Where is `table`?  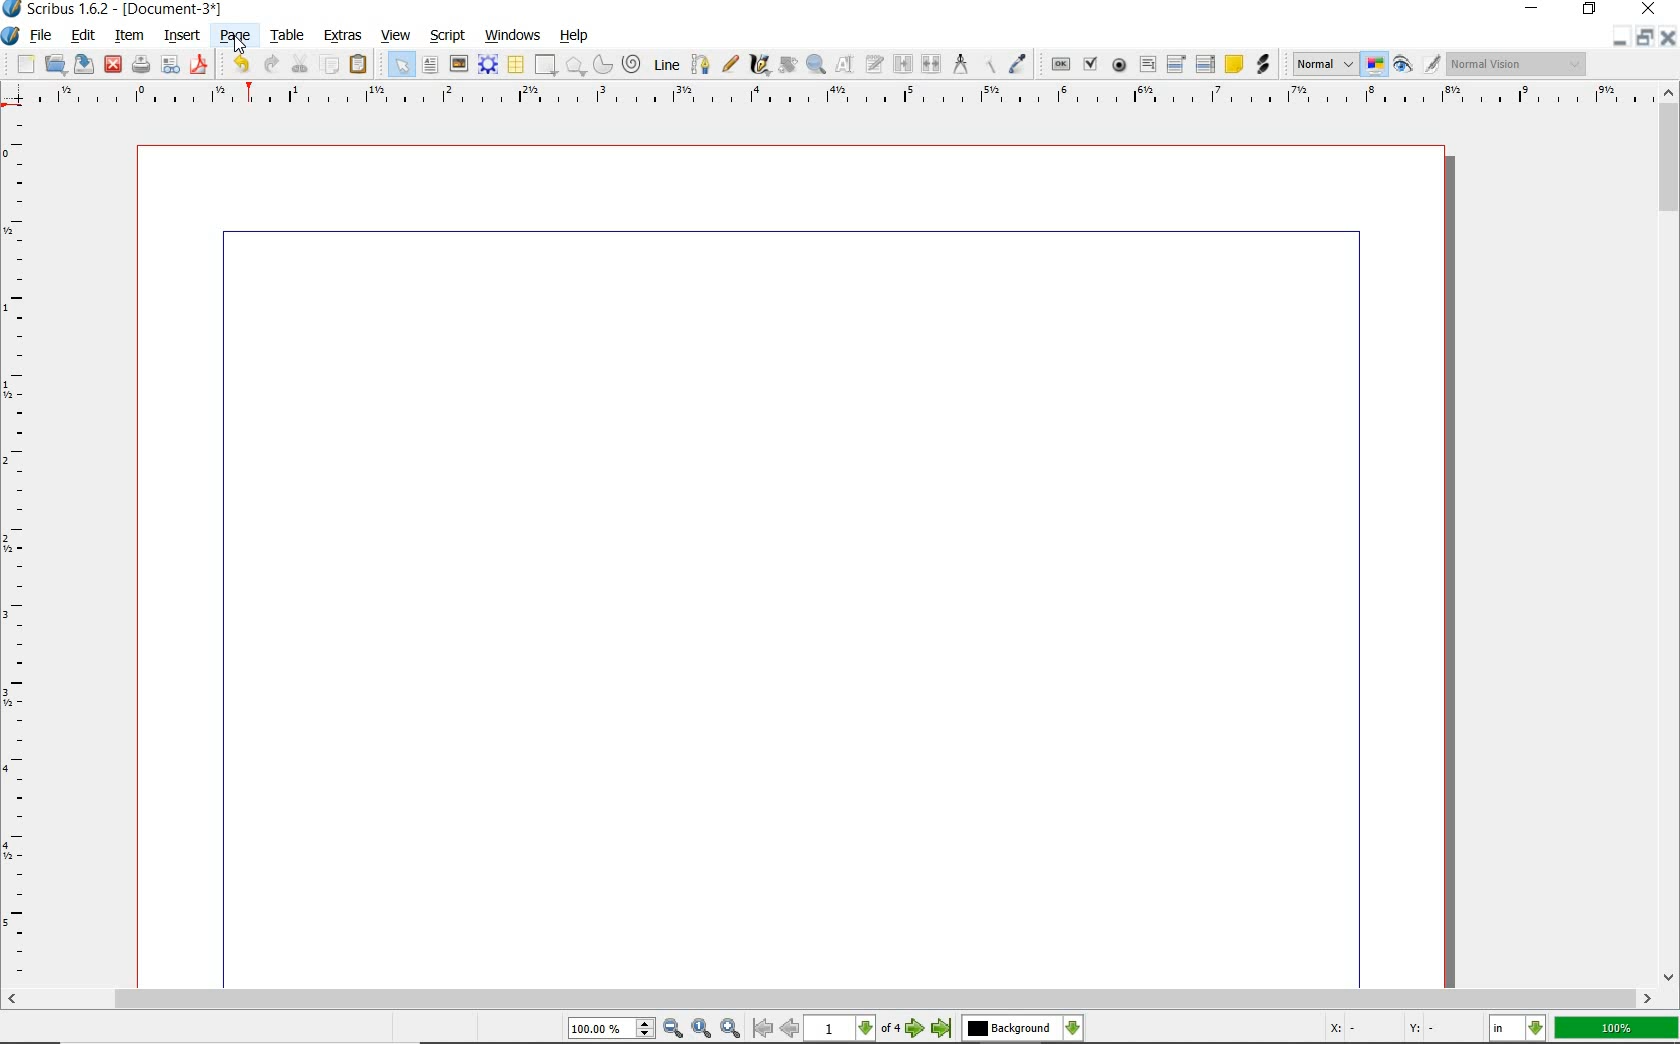
table is located at coordinates (286, 36).